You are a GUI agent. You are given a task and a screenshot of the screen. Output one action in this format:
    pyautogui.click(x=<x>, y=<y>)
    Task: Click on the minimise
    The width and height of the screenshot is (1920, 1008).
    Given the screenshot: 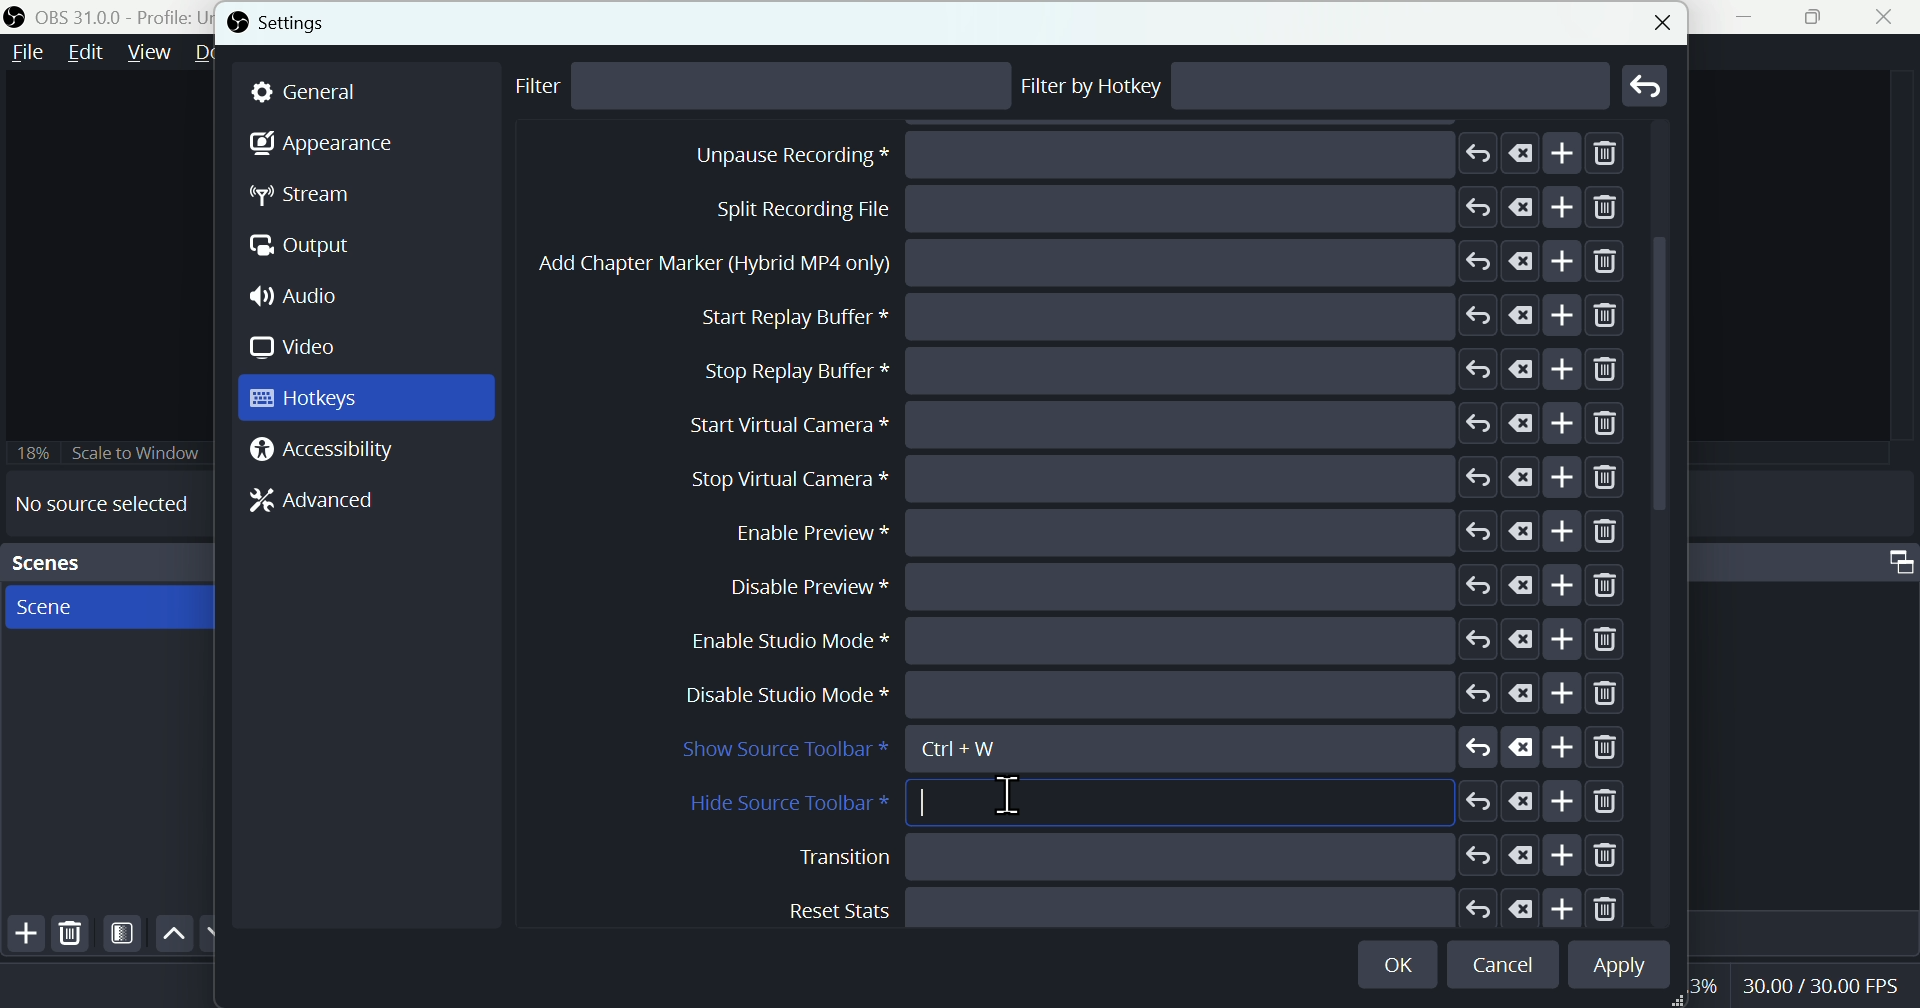 What is the action you would take?
    pyautogui.click(x=1753, y=17)
    